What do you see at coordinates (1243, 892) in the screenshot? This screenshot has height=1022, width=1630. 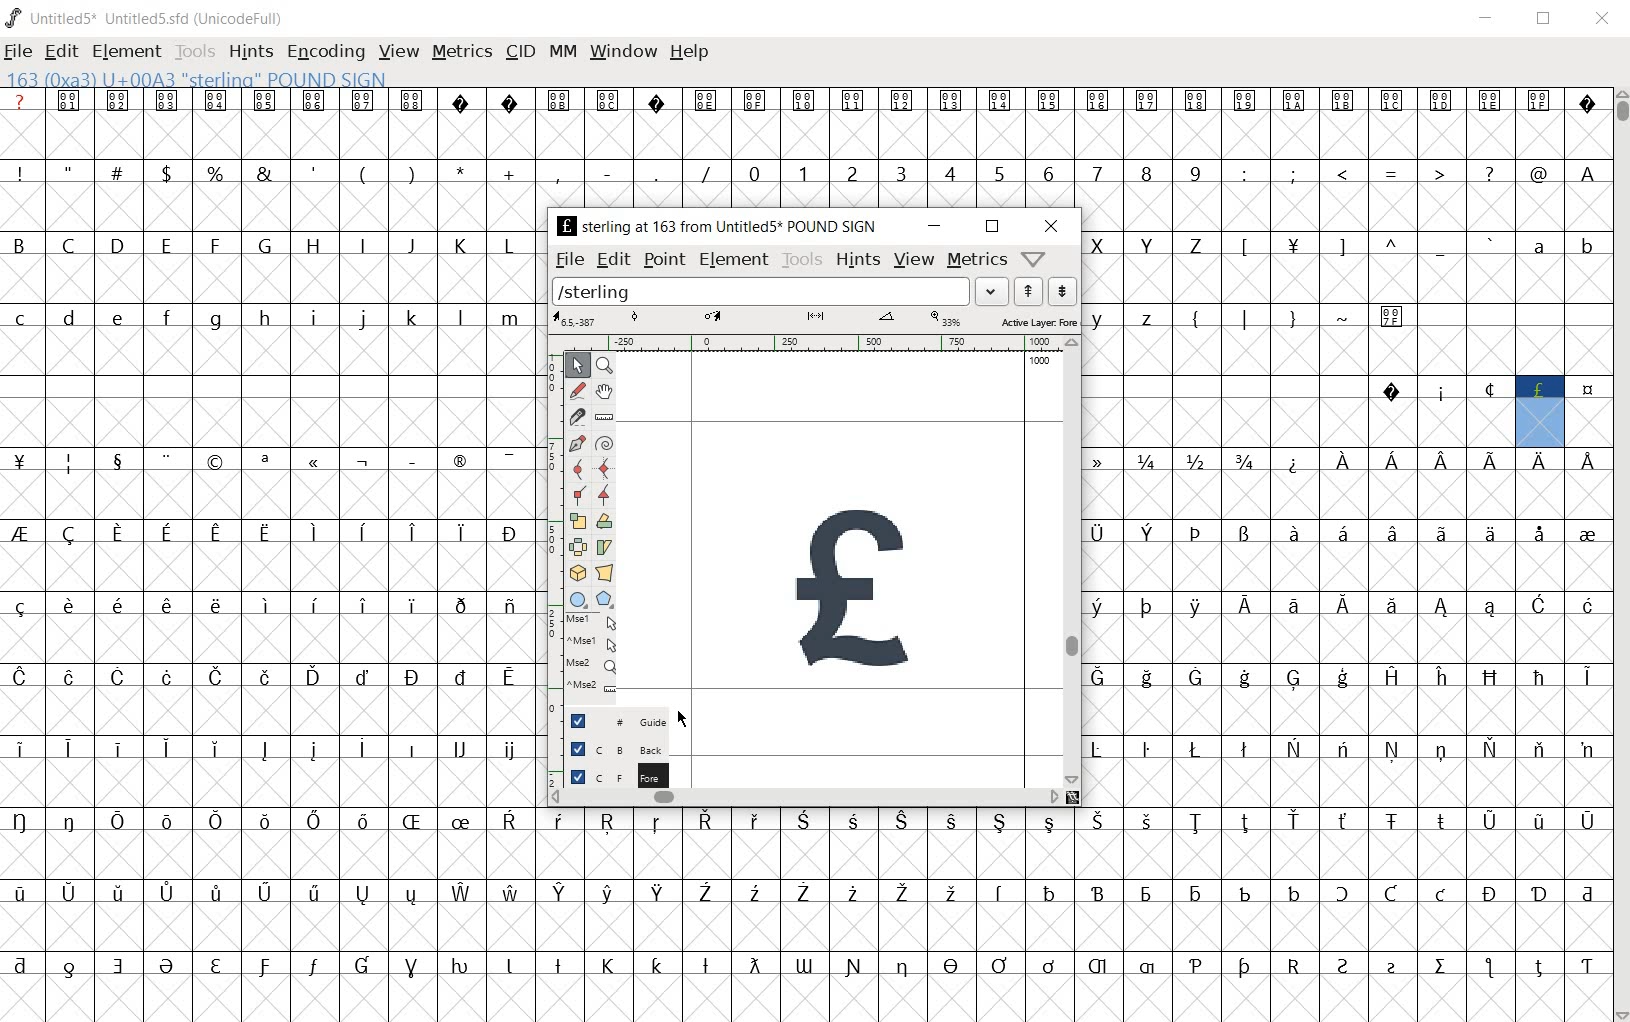 I see `Symbol` at bounding box center [1243, 892].